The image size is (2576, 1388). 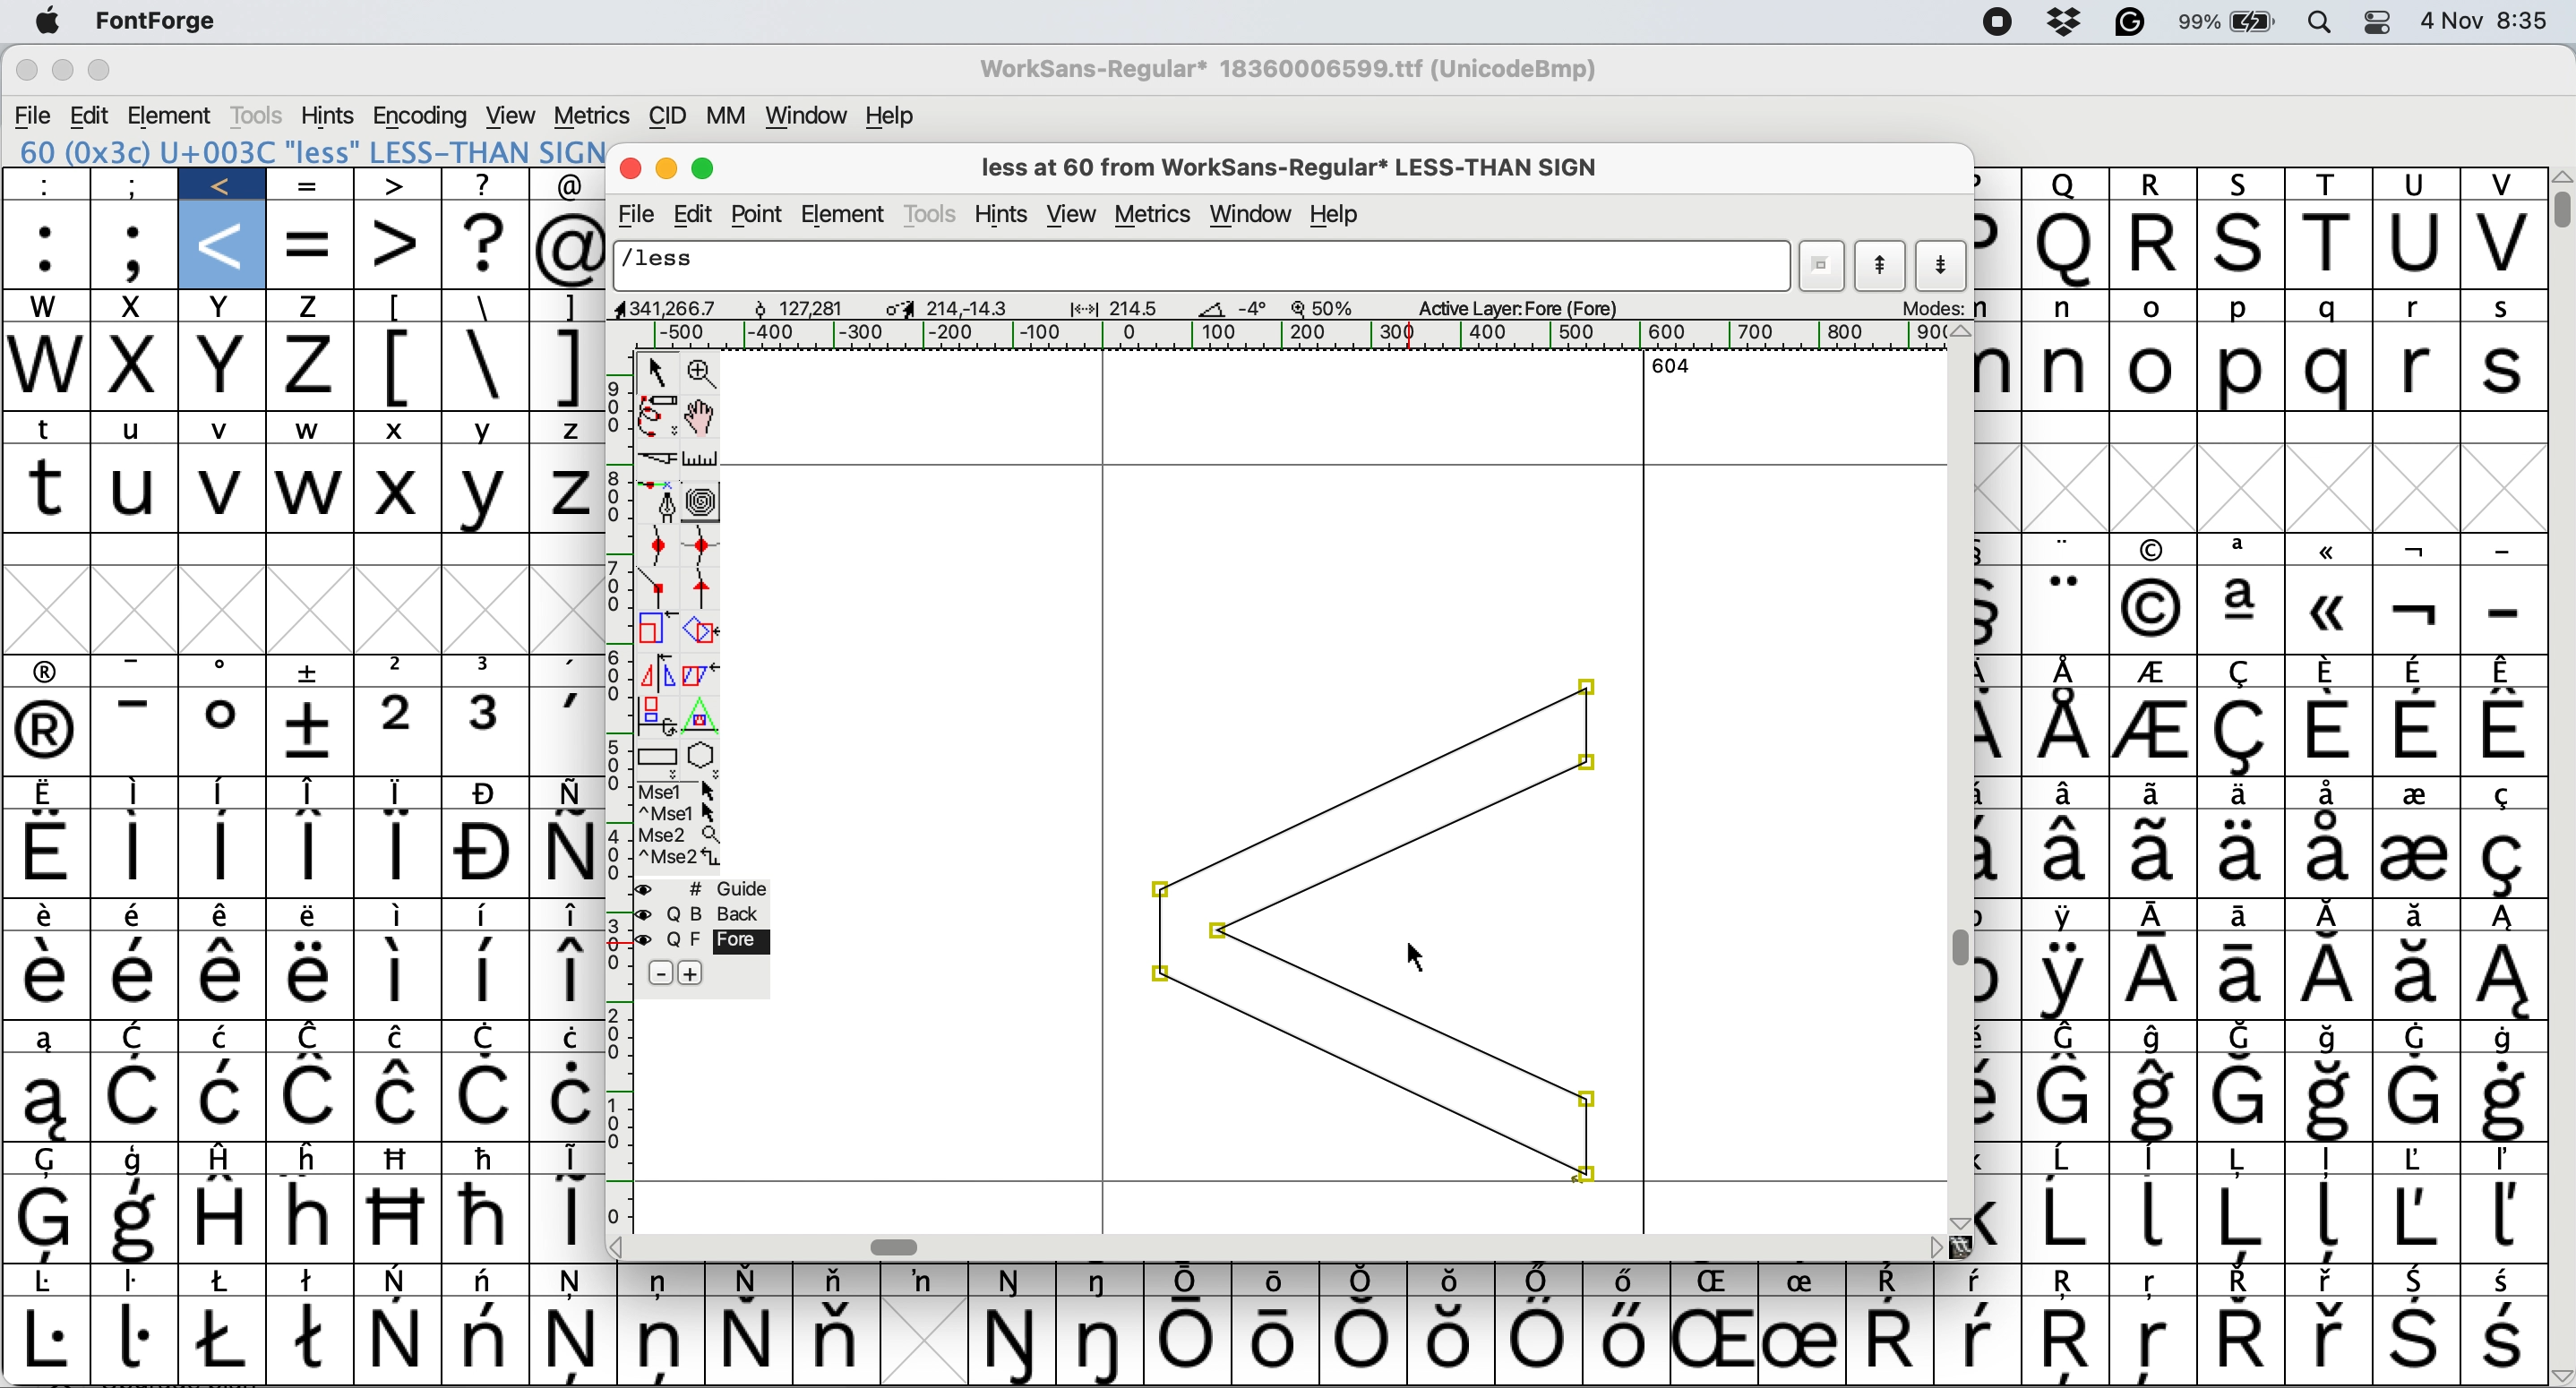 I want to click on Symbol, so click(x=744, y=1341).